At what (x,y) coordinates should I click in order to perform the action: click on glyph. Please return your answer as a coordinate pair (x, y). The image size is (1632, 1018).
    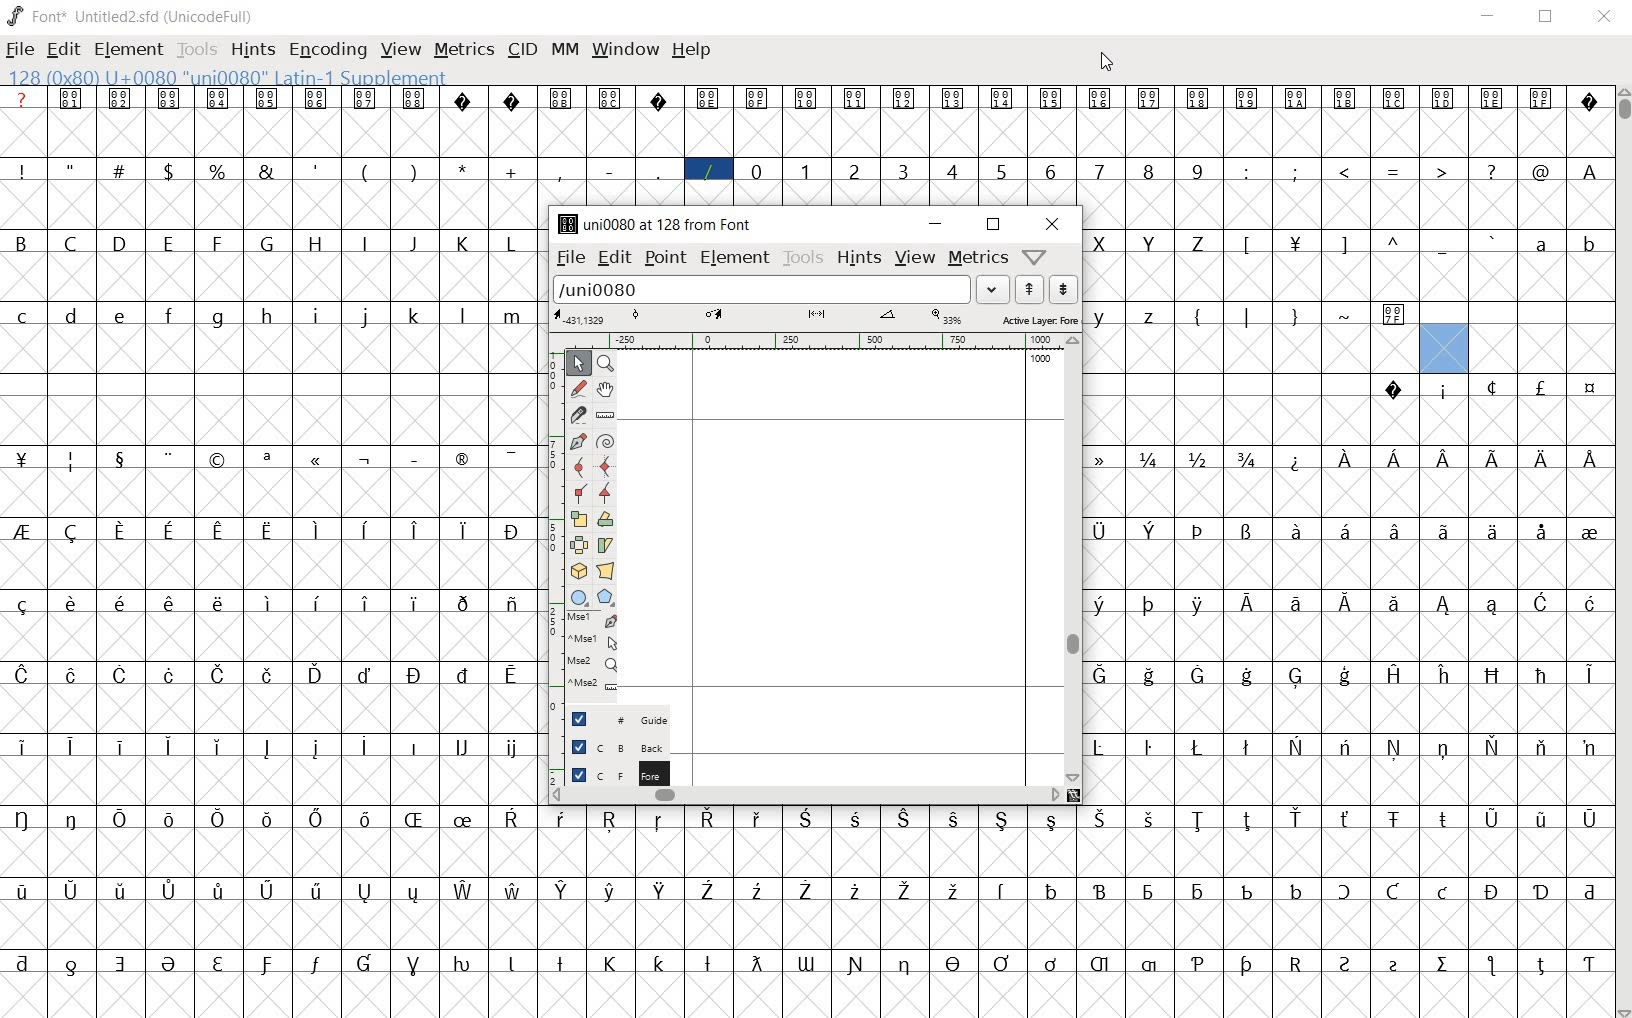
    Looking at the image, I should click on (1493, 605).